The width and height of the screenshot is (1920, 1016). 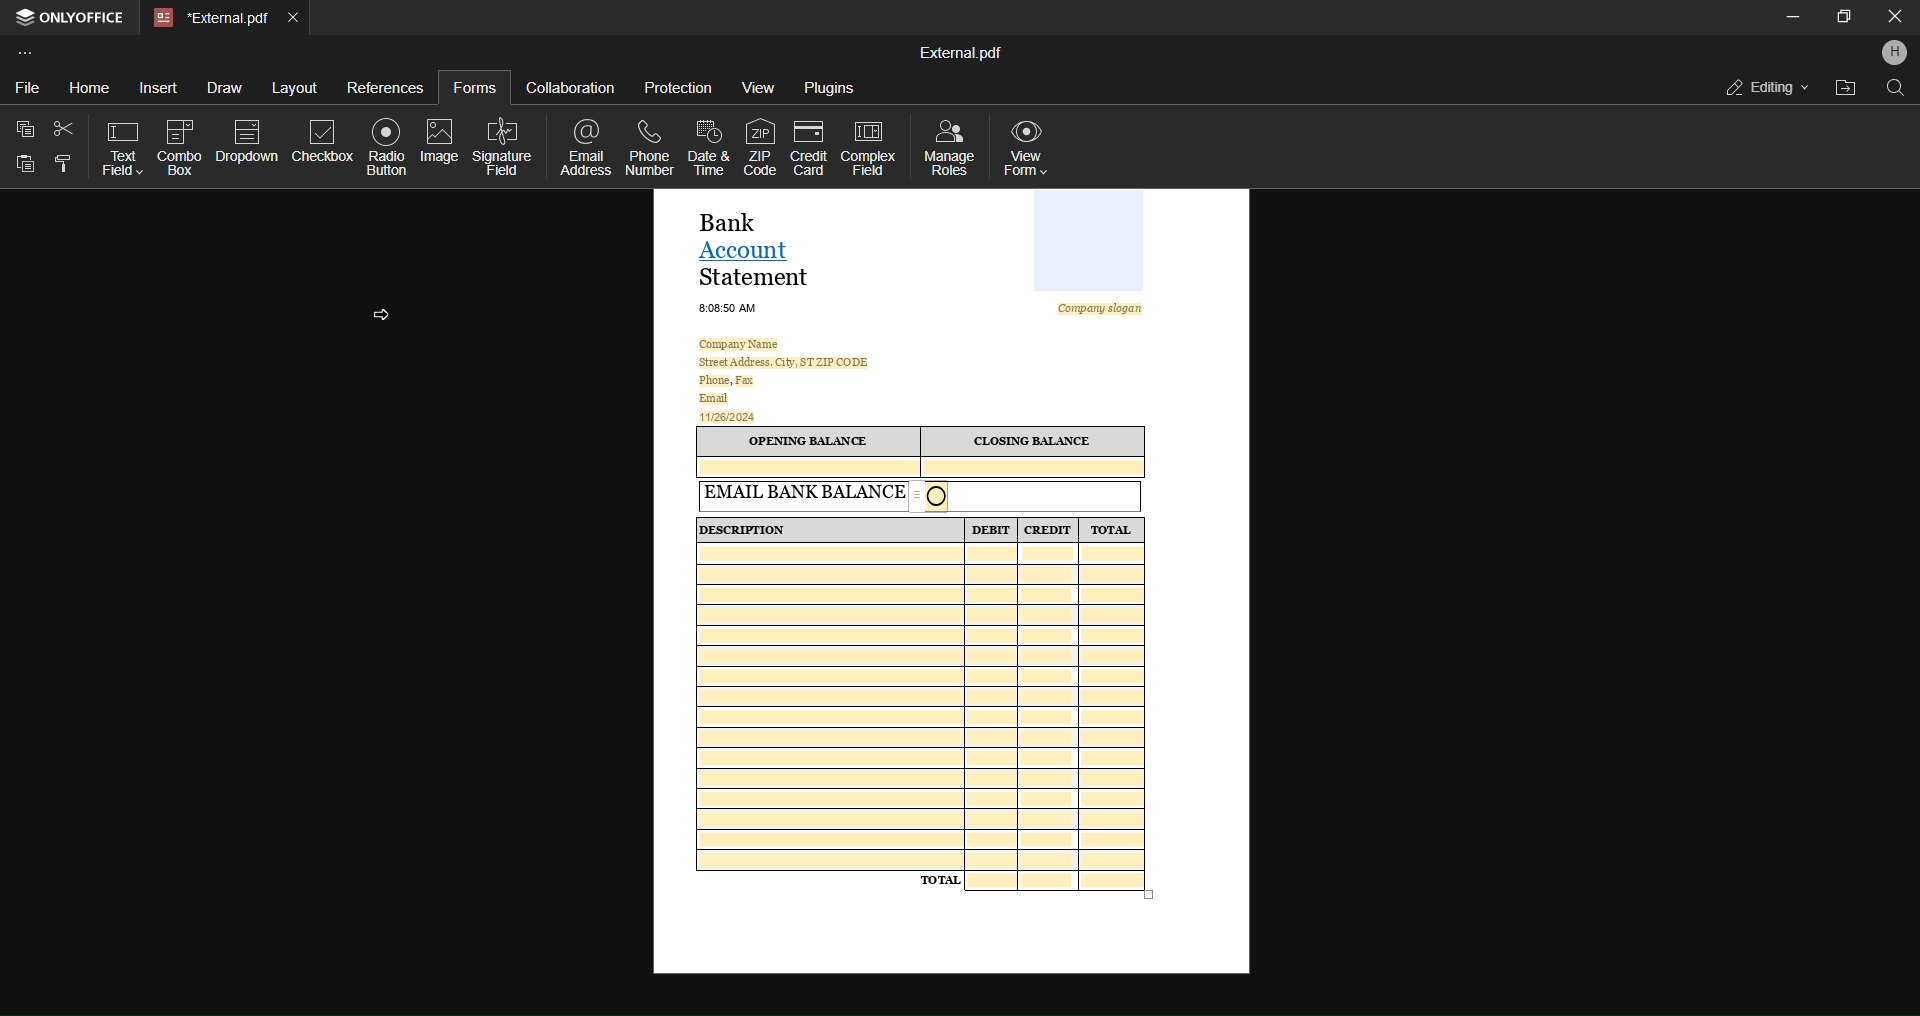 I want to click on protection, so click(x=680, y=90).